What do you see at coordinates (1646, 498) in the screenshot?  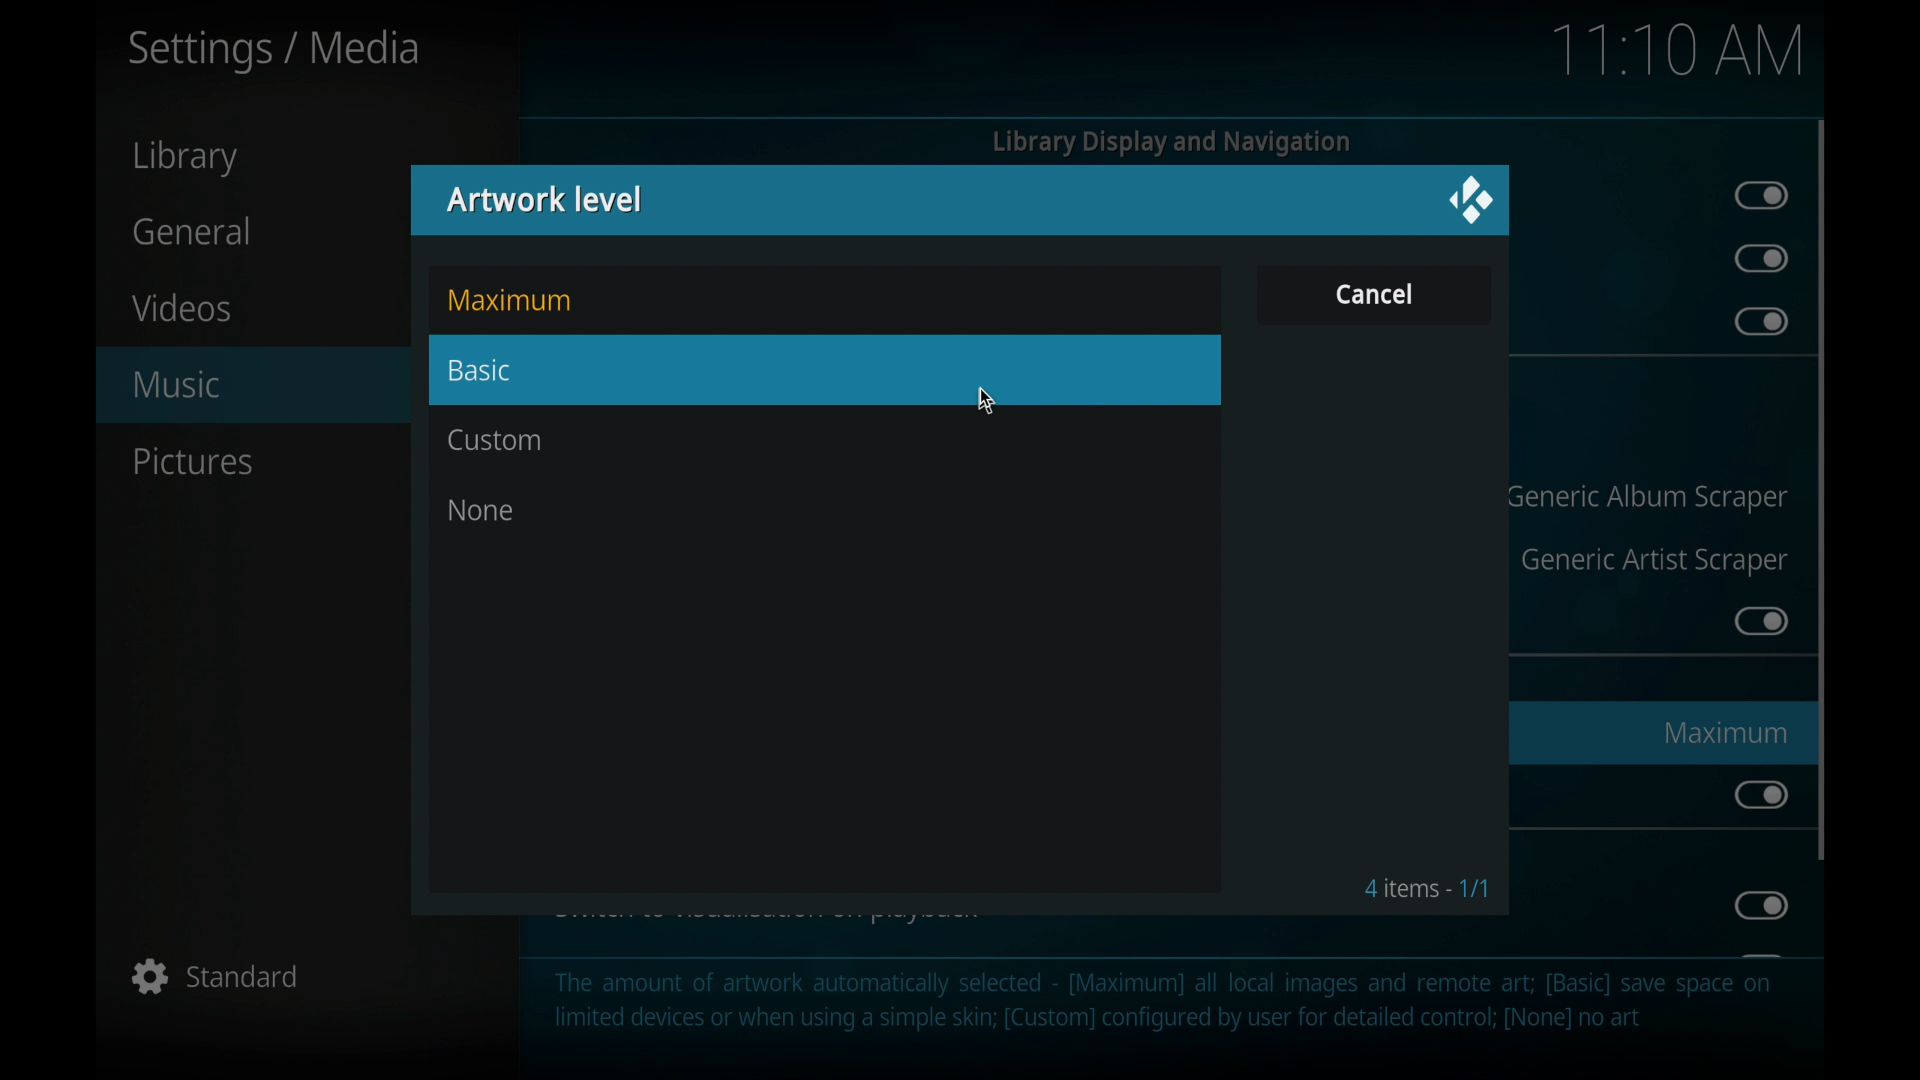 I see `generic album scraper` at bounding box center [1646, 498].